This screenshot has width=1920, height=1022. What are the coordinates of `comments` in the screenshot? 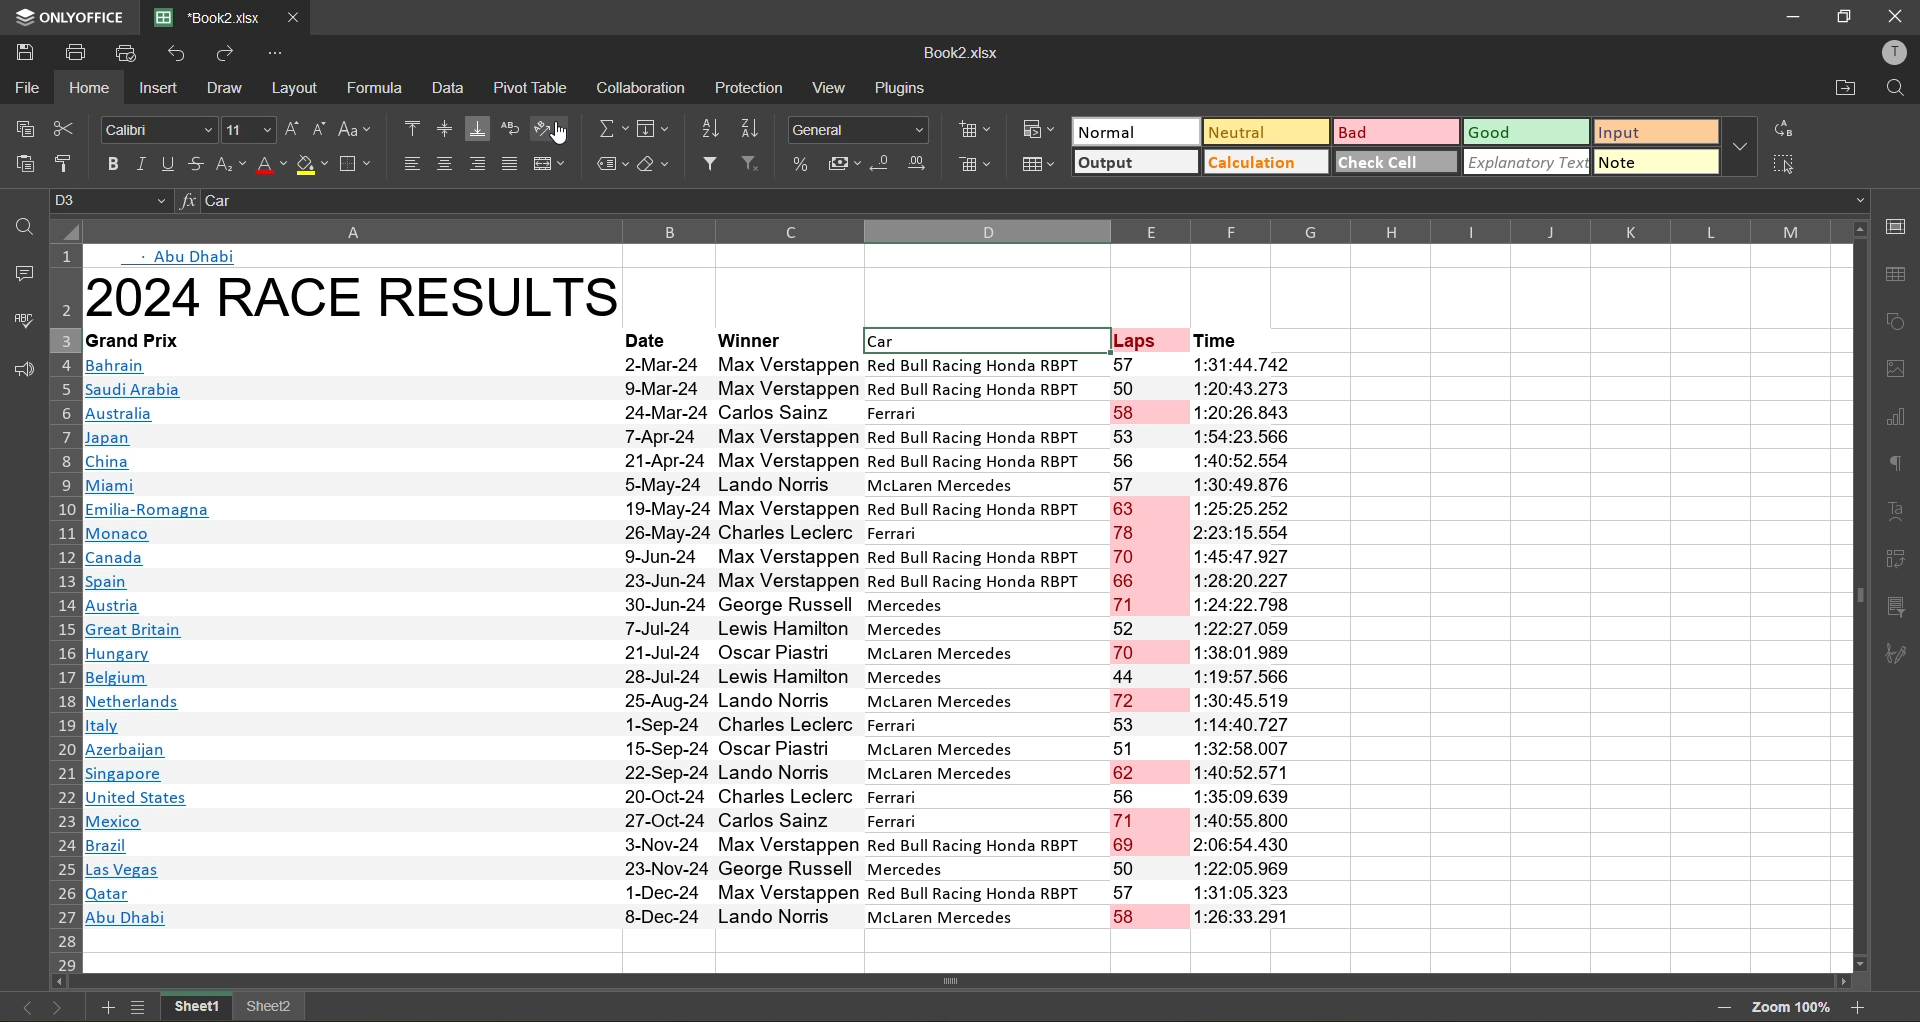 It's located at (22, 274).